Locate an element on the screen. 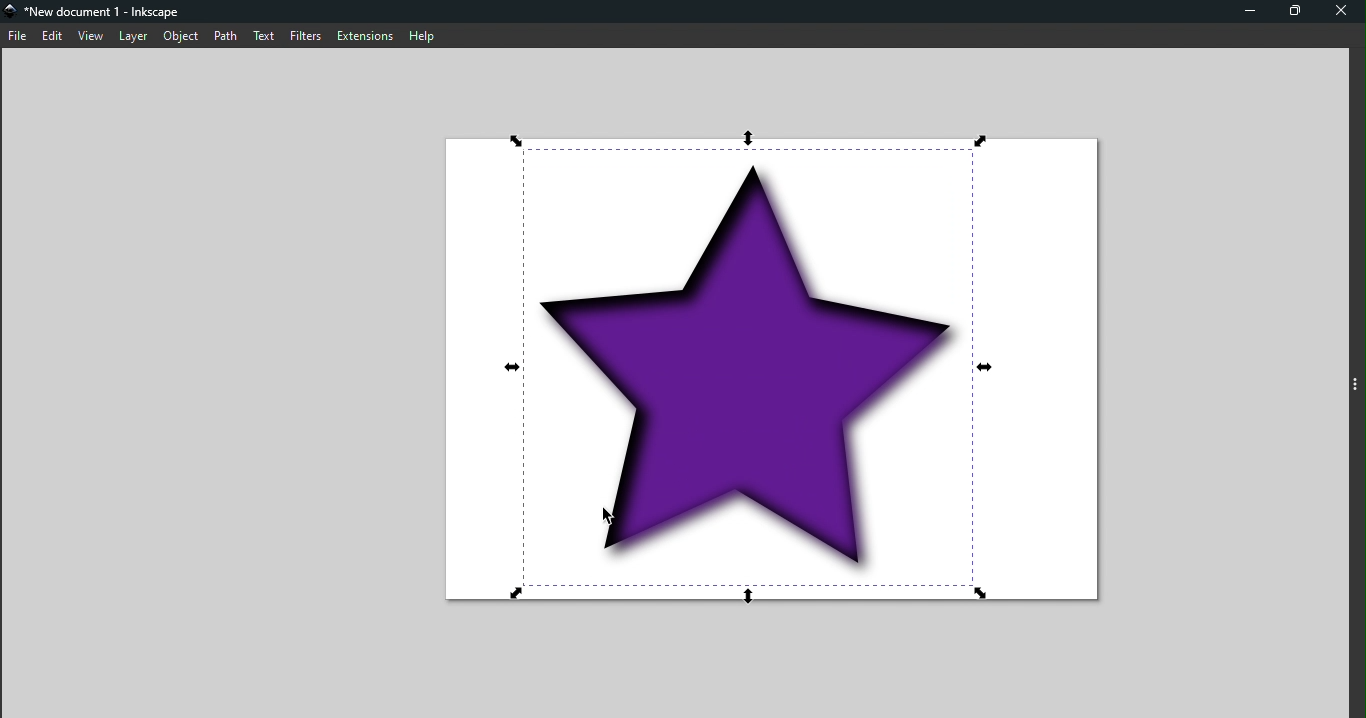 The width and height of the screenshot is (1366, 718). Extensions is located at coordinates (361, 34).